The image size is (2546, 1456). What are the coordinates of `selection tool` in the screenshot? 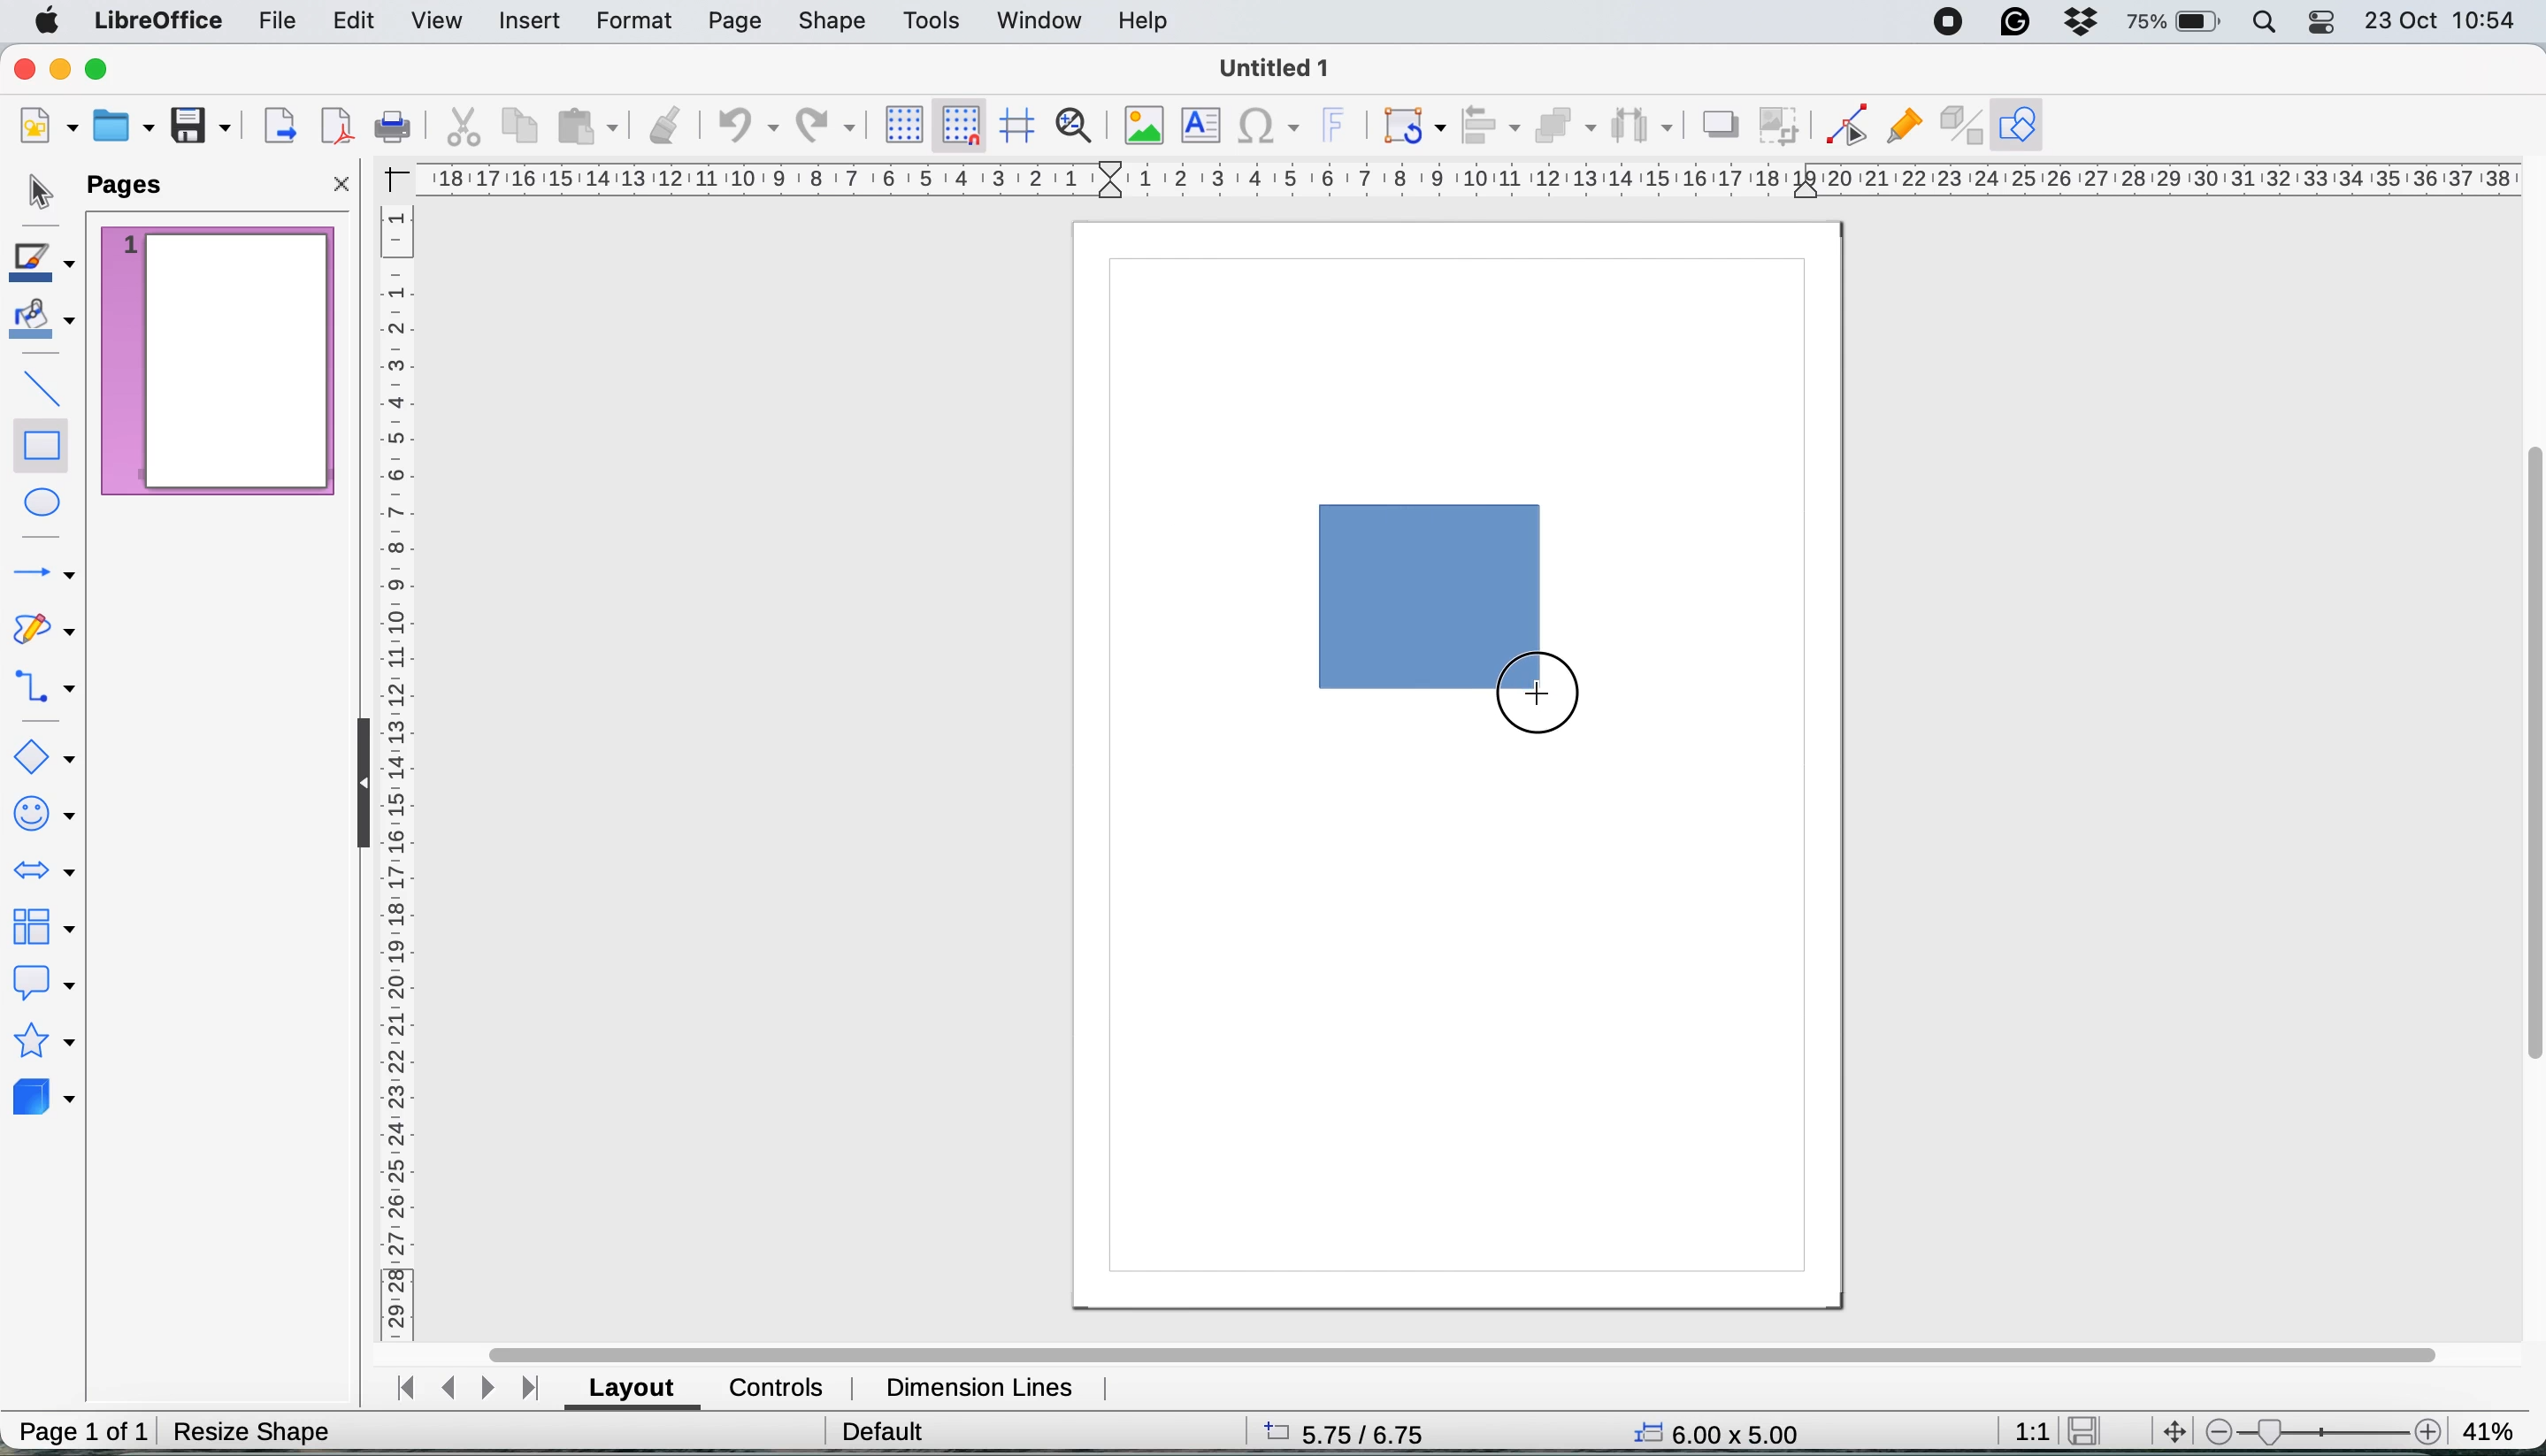 It's located at (40, 196).